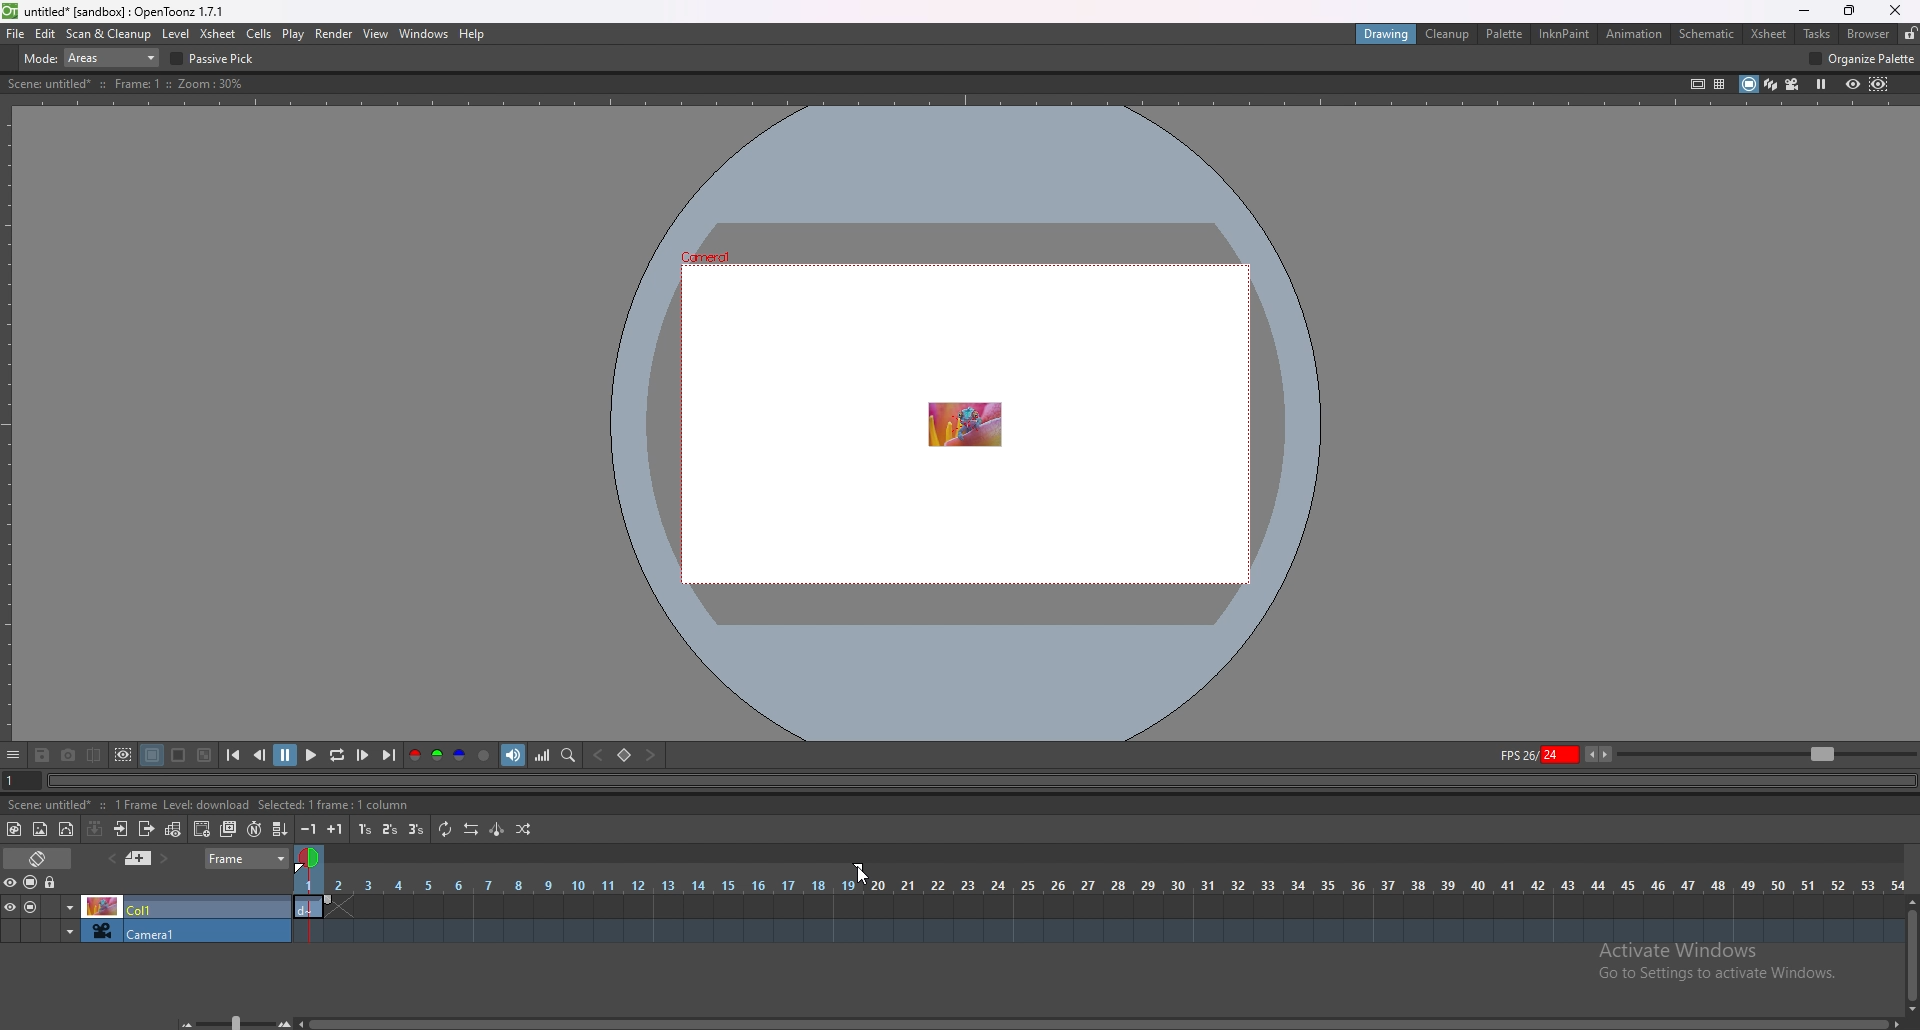  I want to click on save, so click(42, 756).